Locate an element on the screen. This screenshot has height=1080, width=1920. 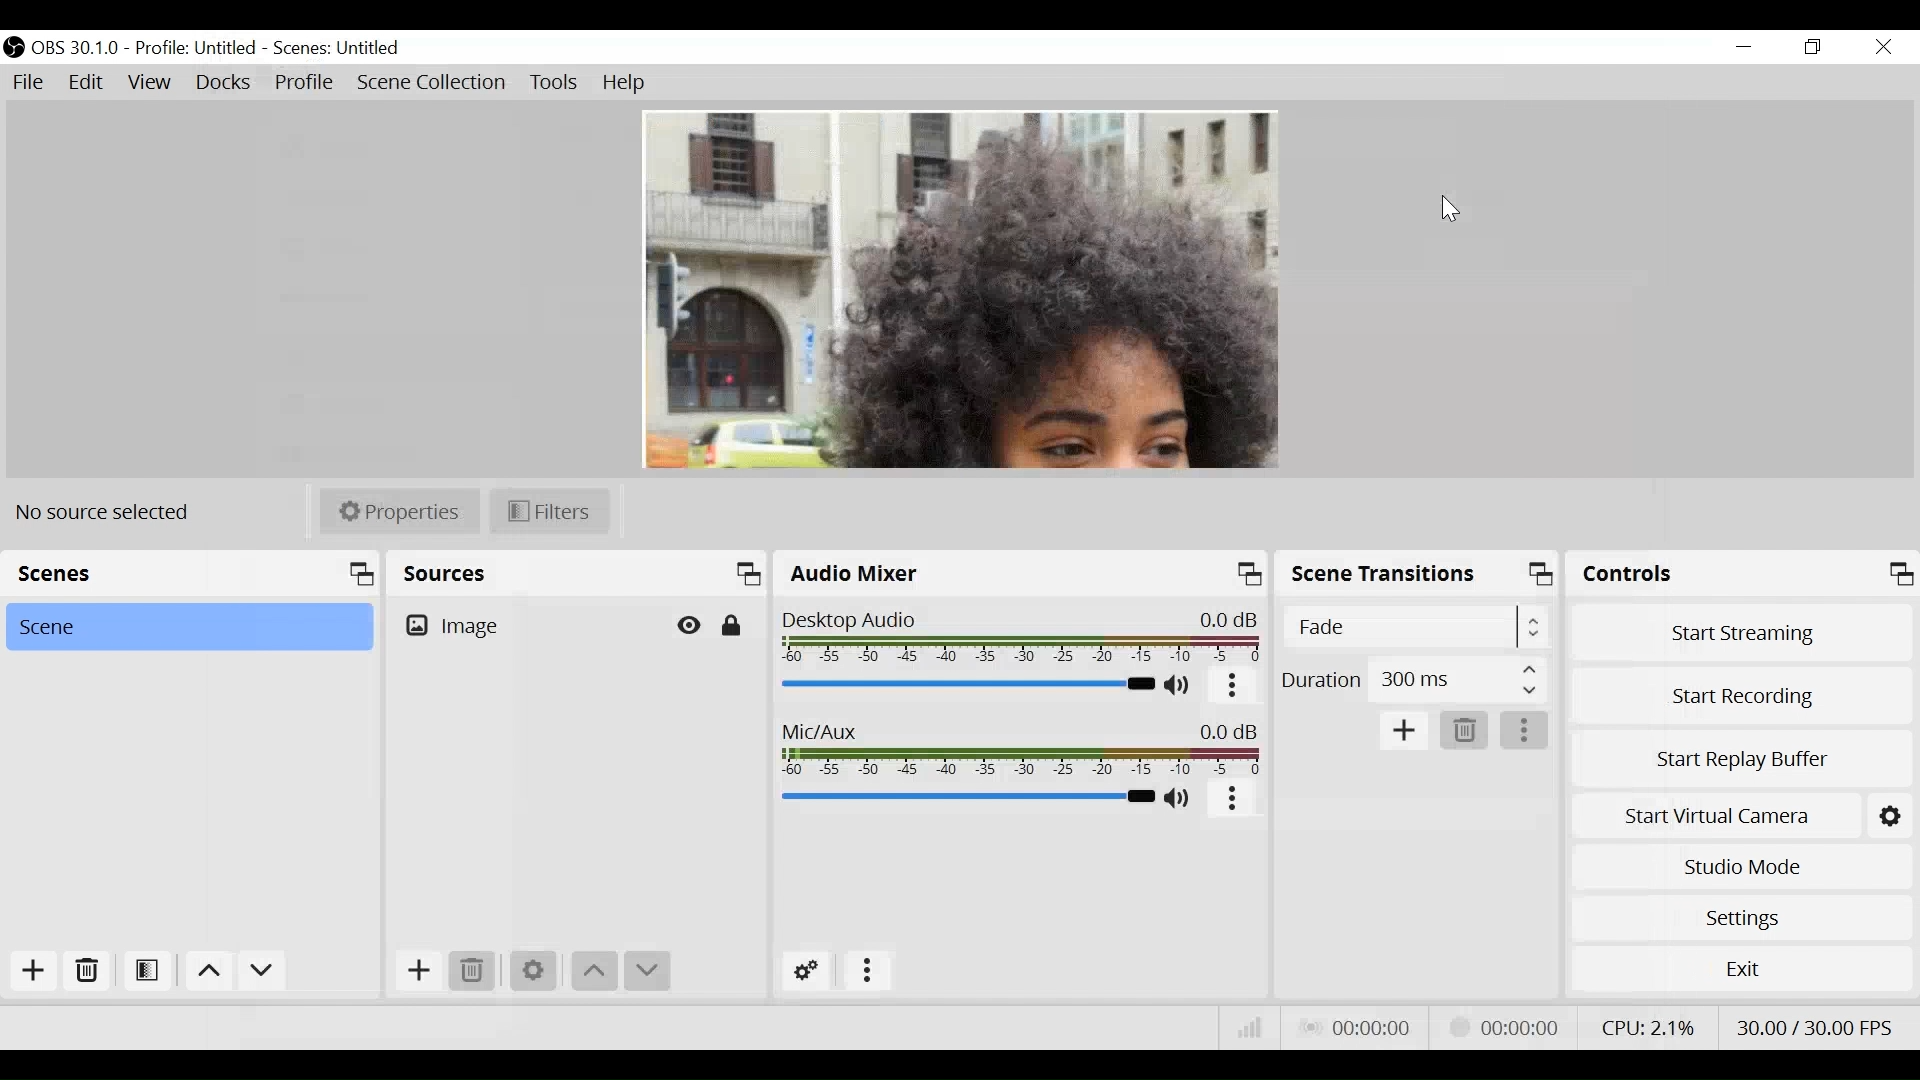
Desktop Audio Slider is located at coordinates (967, 683).